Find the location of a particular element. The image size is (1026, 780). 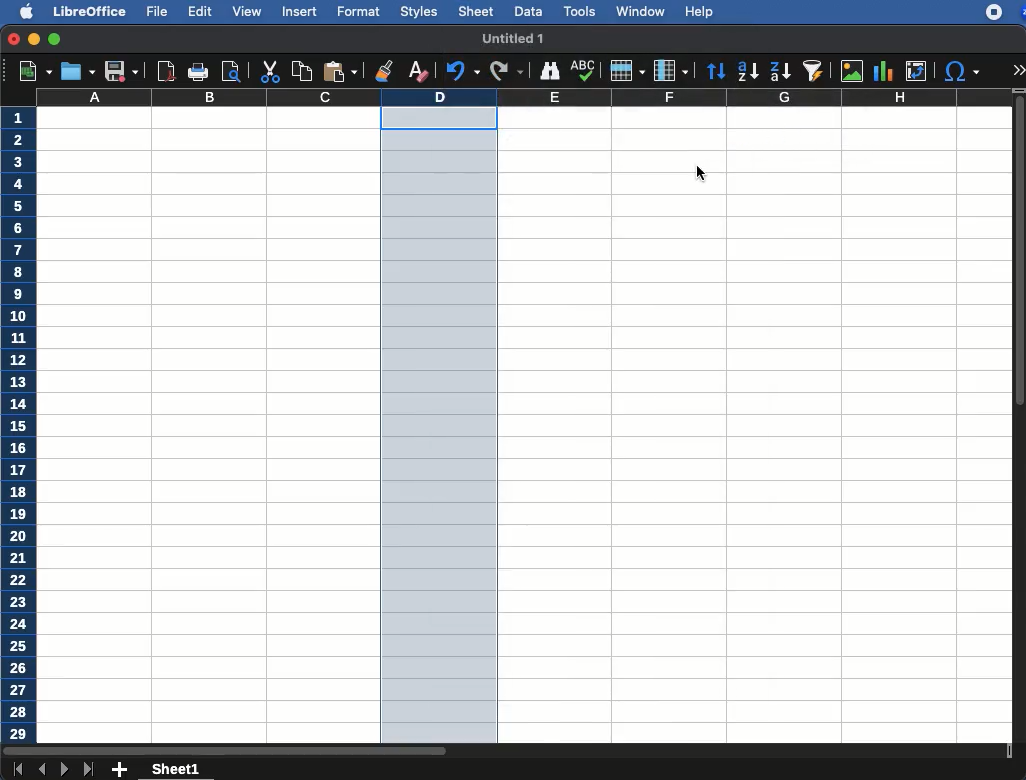

previous sheet is located at coordinates (43, 770).